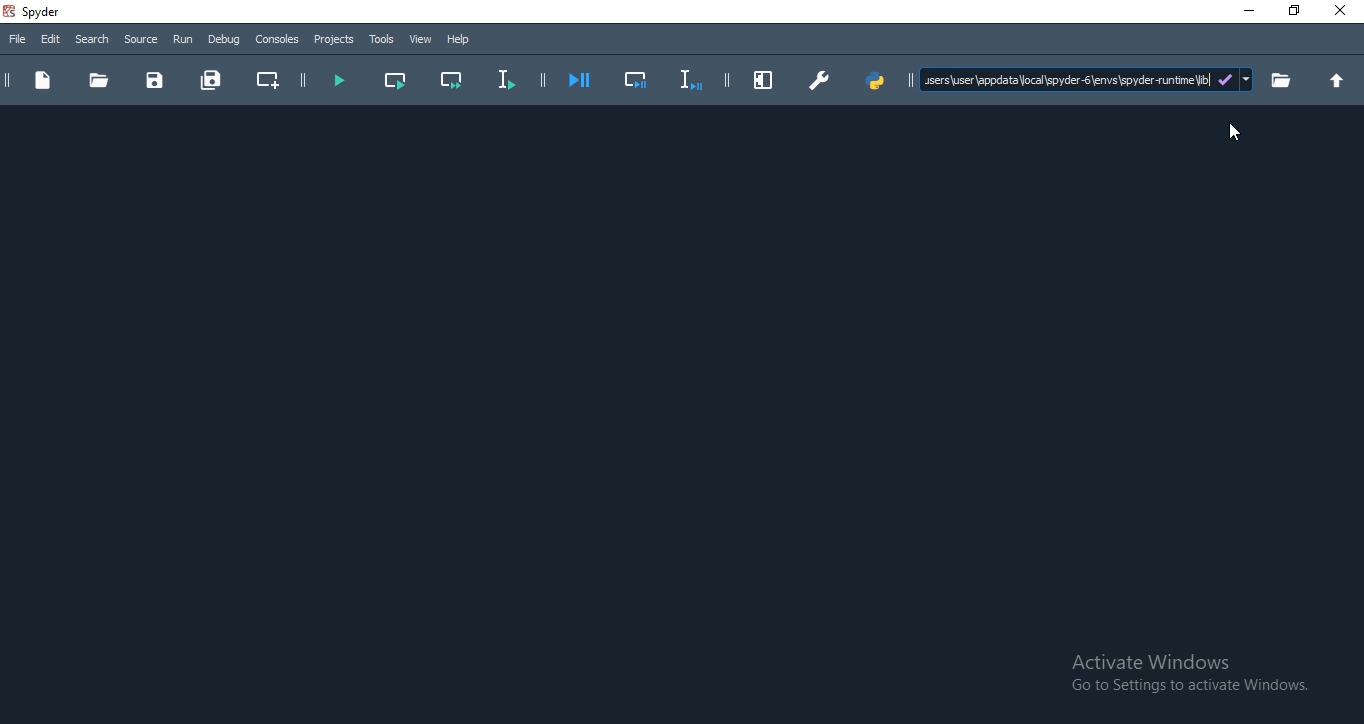 The height and width of the screenshot is (724, 1364). What do you see at coordinates (98, 79) in the screenshot?
I see `folder` at bounding box center [98, 79].